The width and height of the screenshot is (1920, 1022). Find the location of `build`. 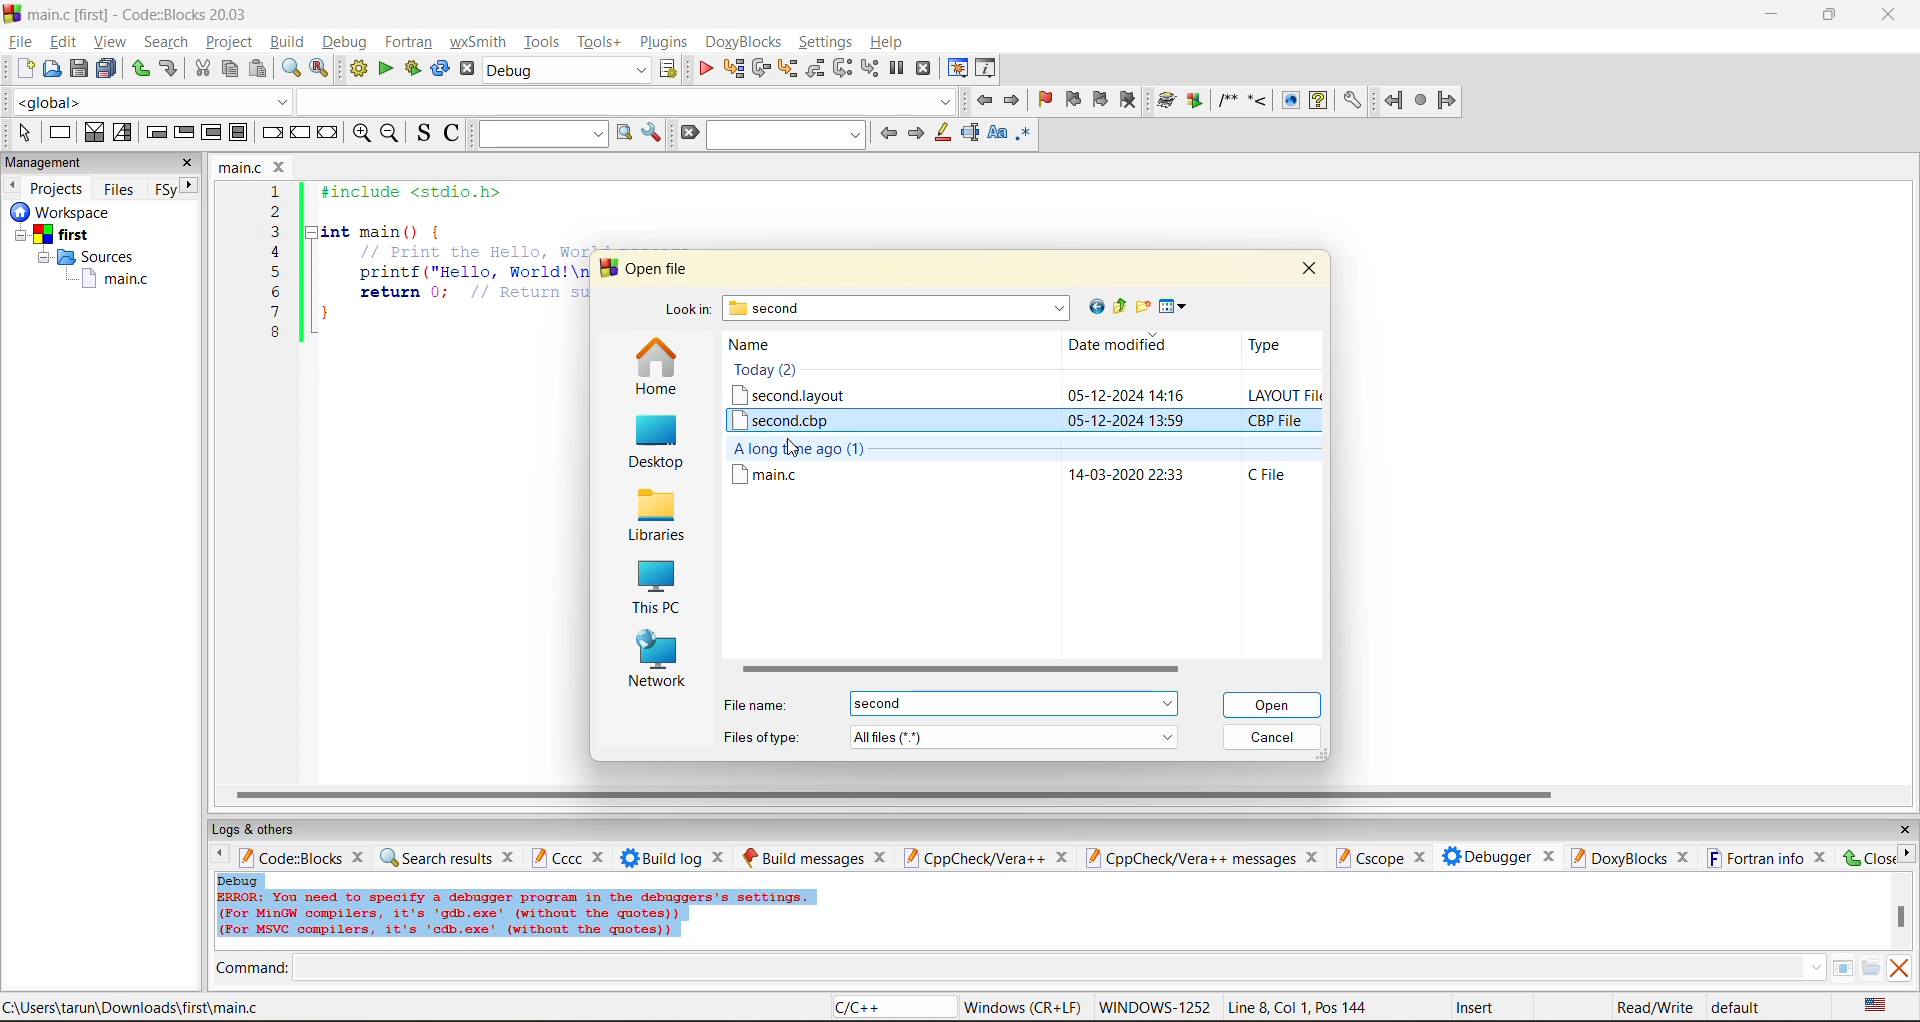

build is located at coordinates (358, 69).